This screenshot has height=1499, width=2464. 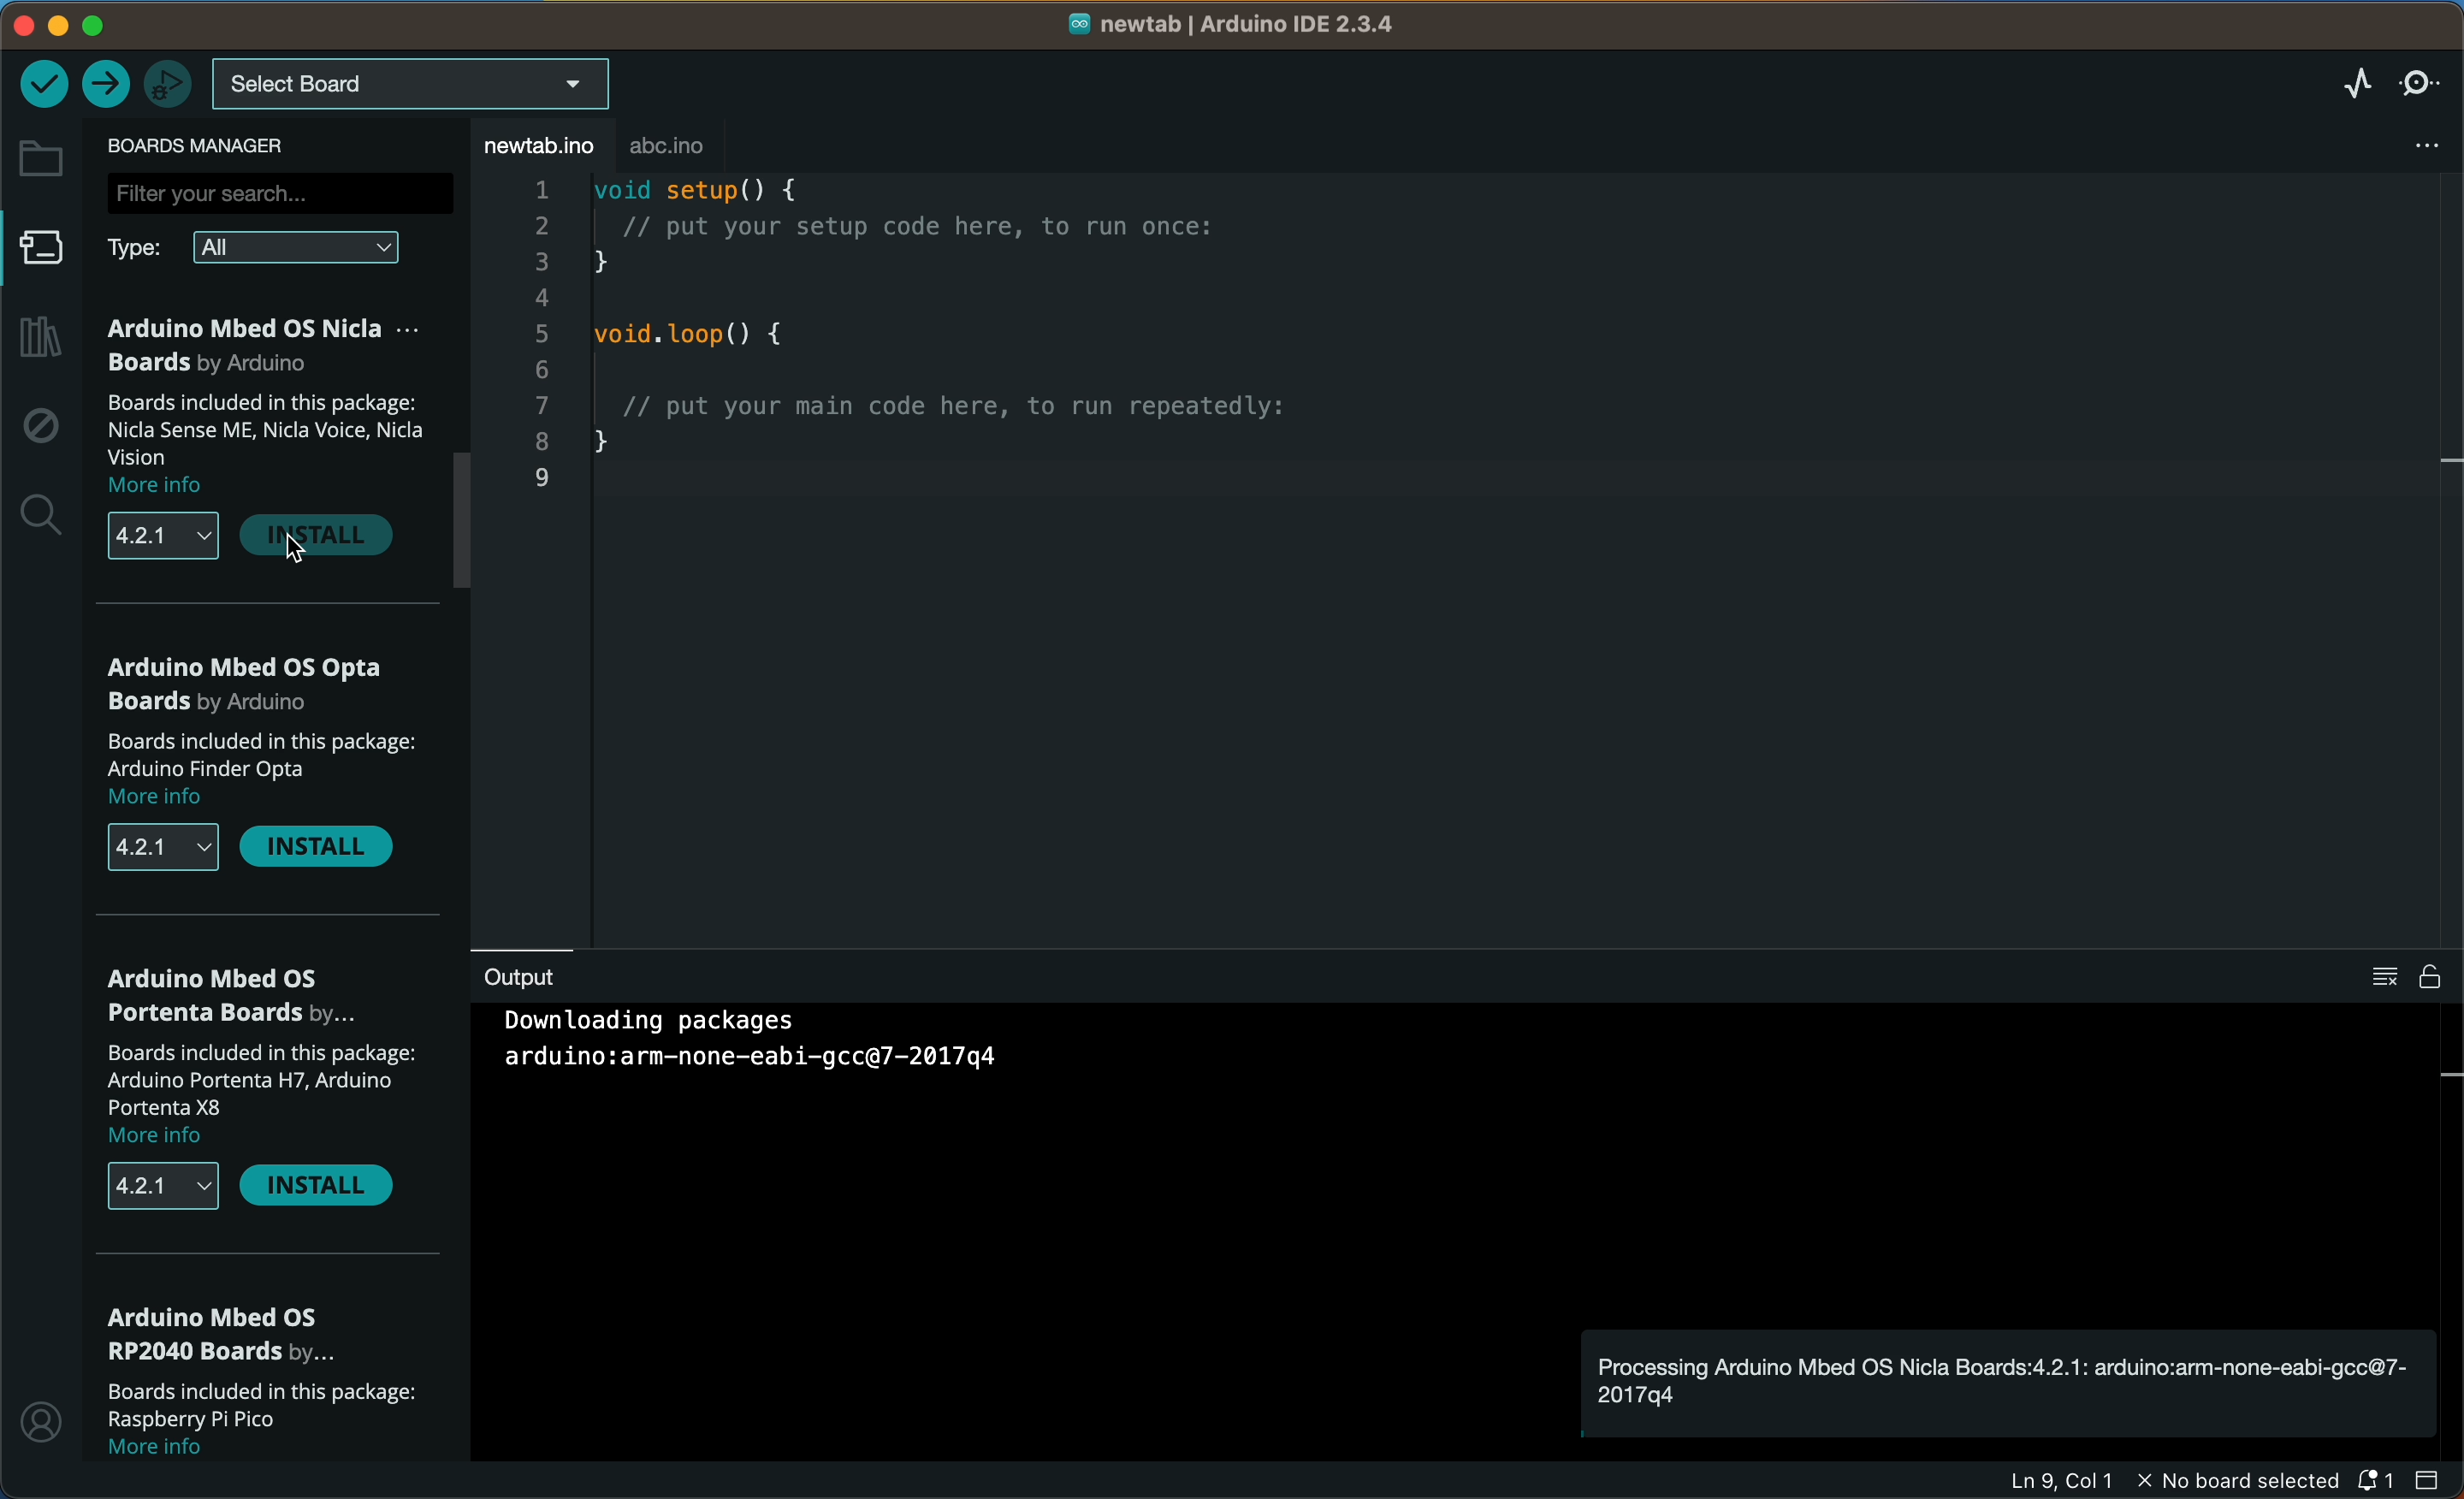 I want to click on notification, so click(x=1998, y=1369).